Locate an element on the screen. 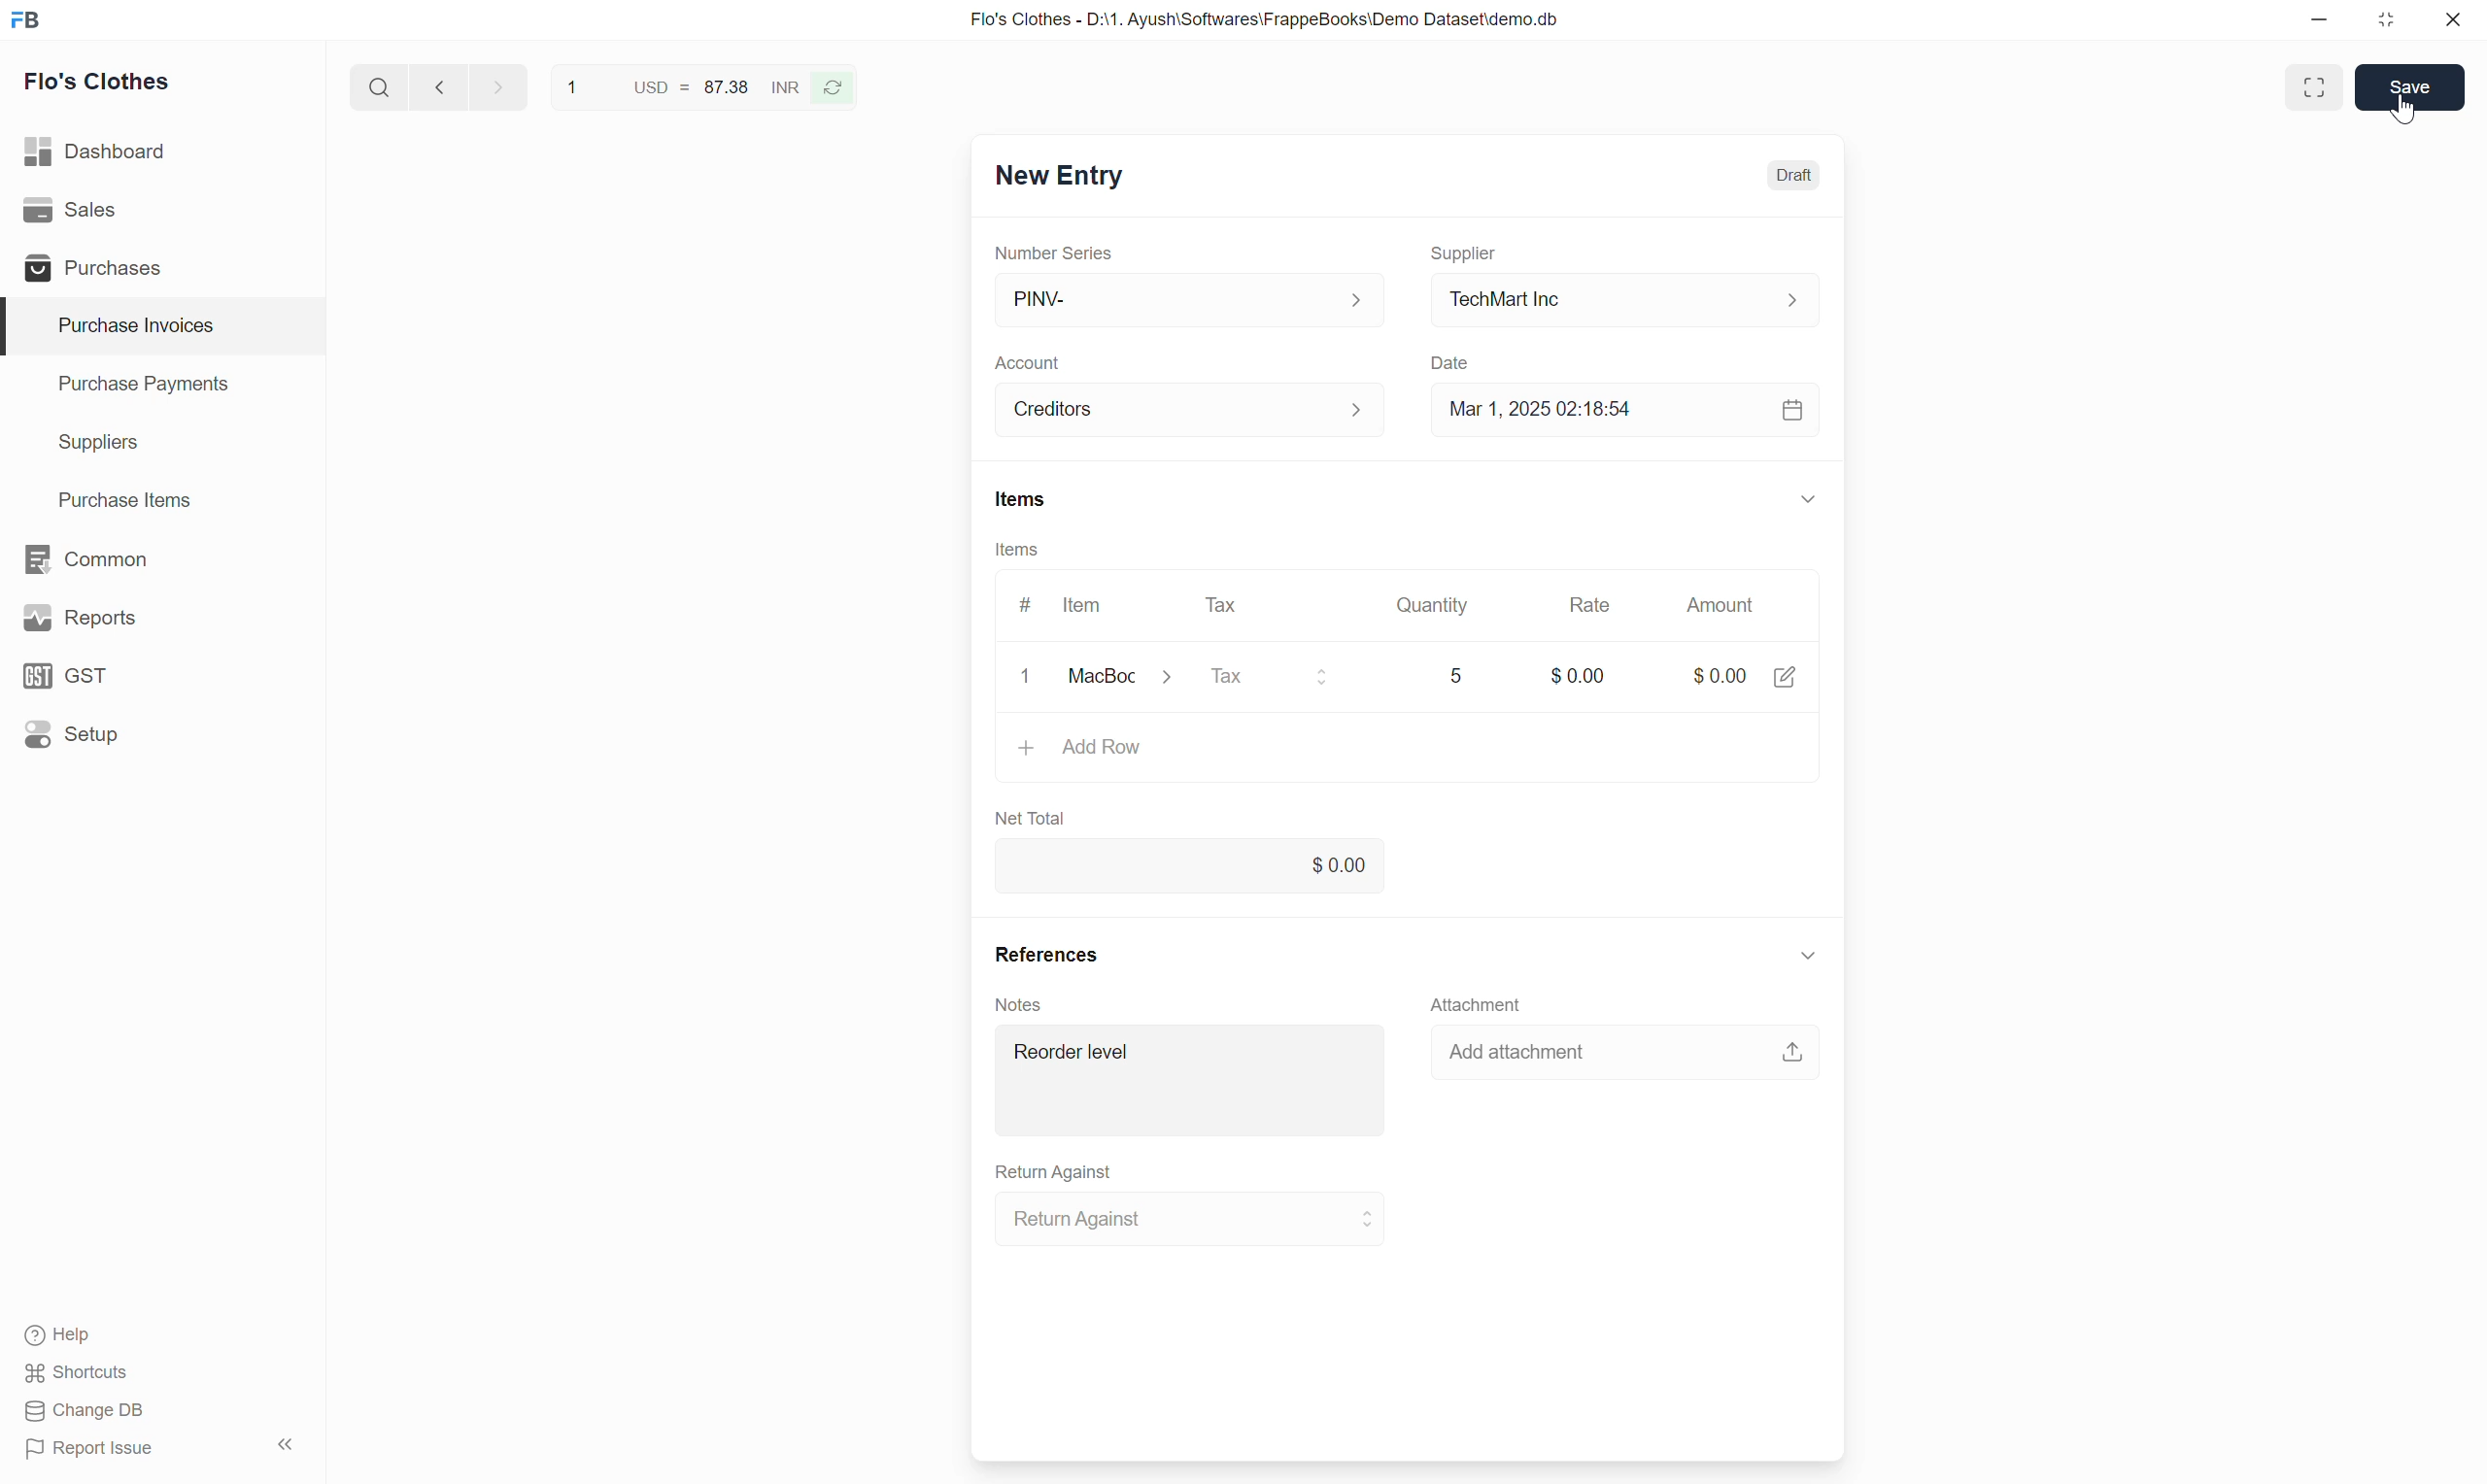 Image resolution: width=2487 pixels, height=1484 pixels. Toggle between form and full width is located at coordinates (2313, 87).